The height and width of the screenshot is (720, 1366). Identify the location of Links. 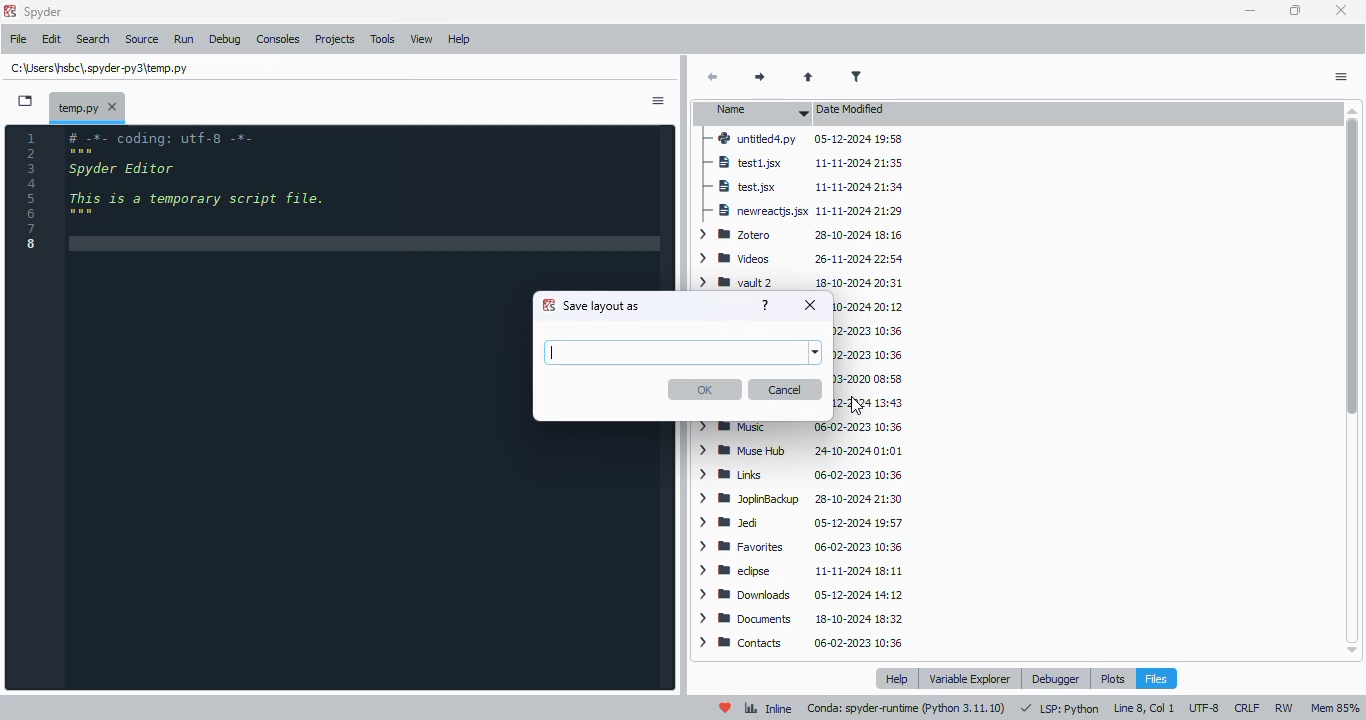
(805, 475).